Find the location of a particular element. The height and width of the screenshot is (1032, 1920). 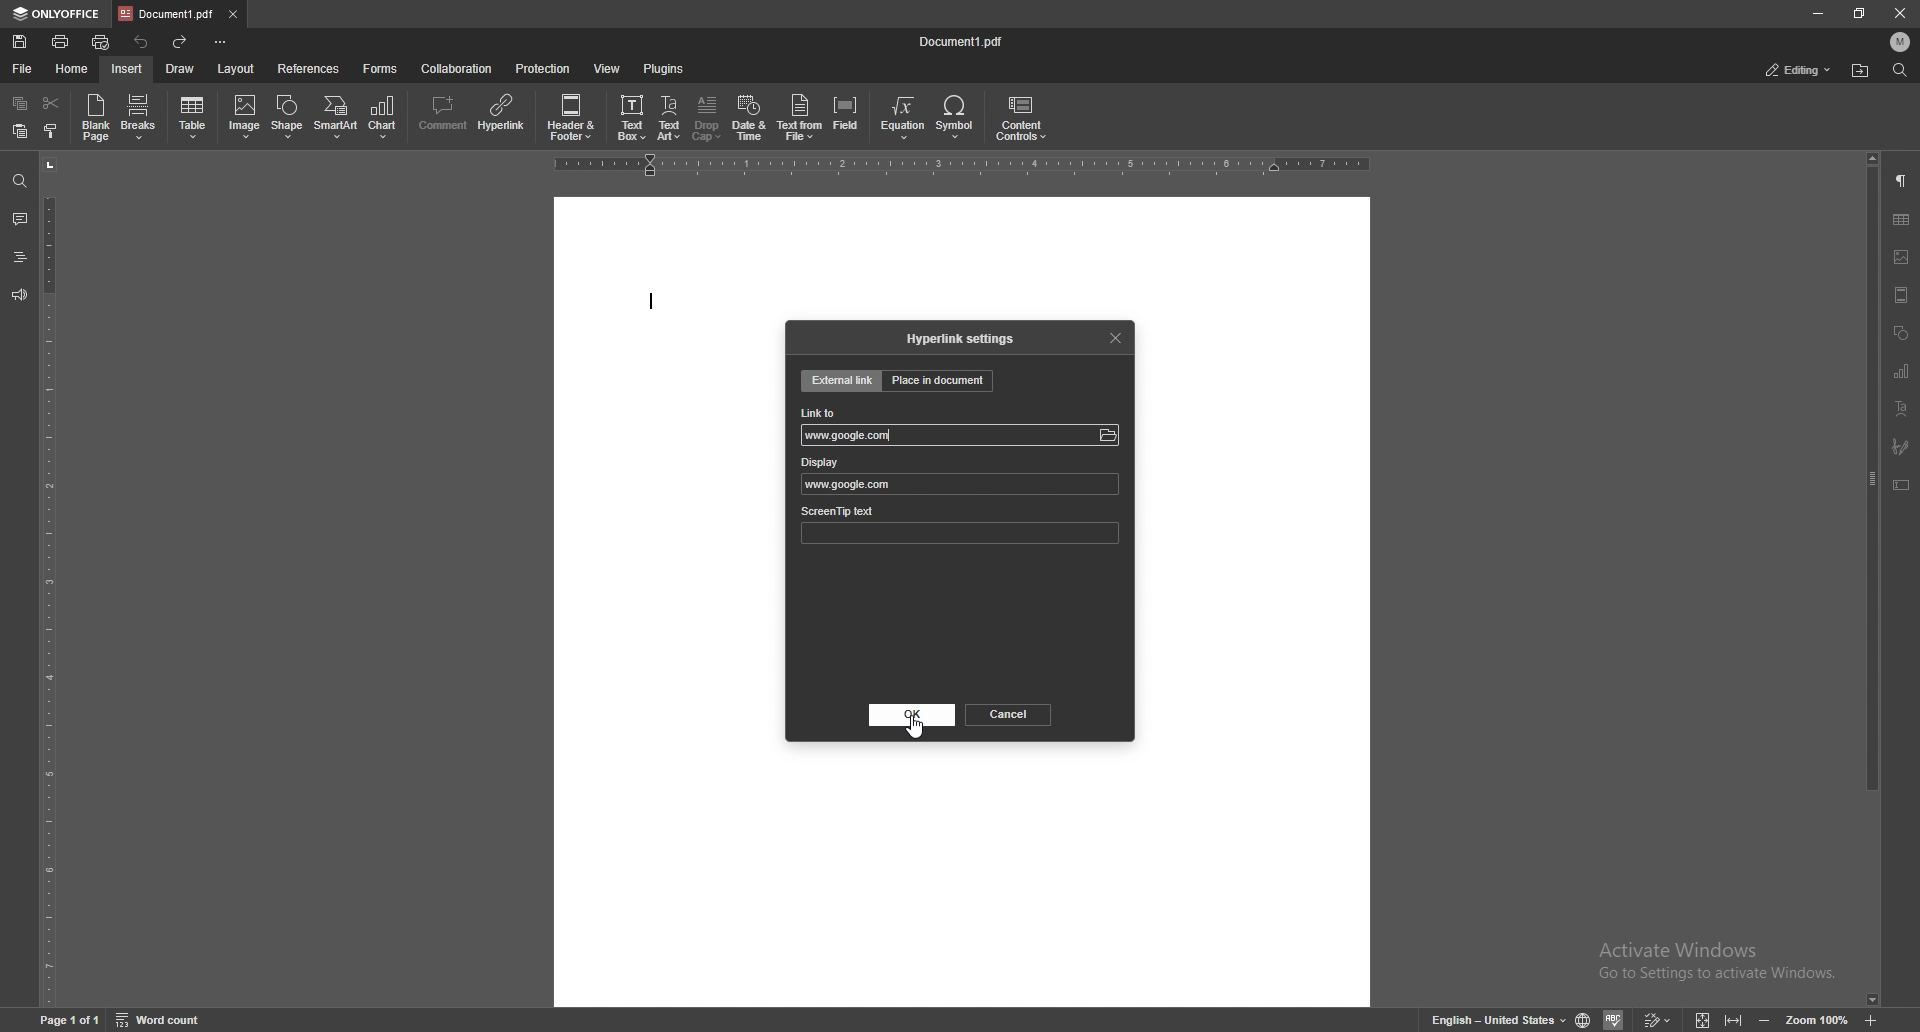

close is located at coordinates (1899, 13).